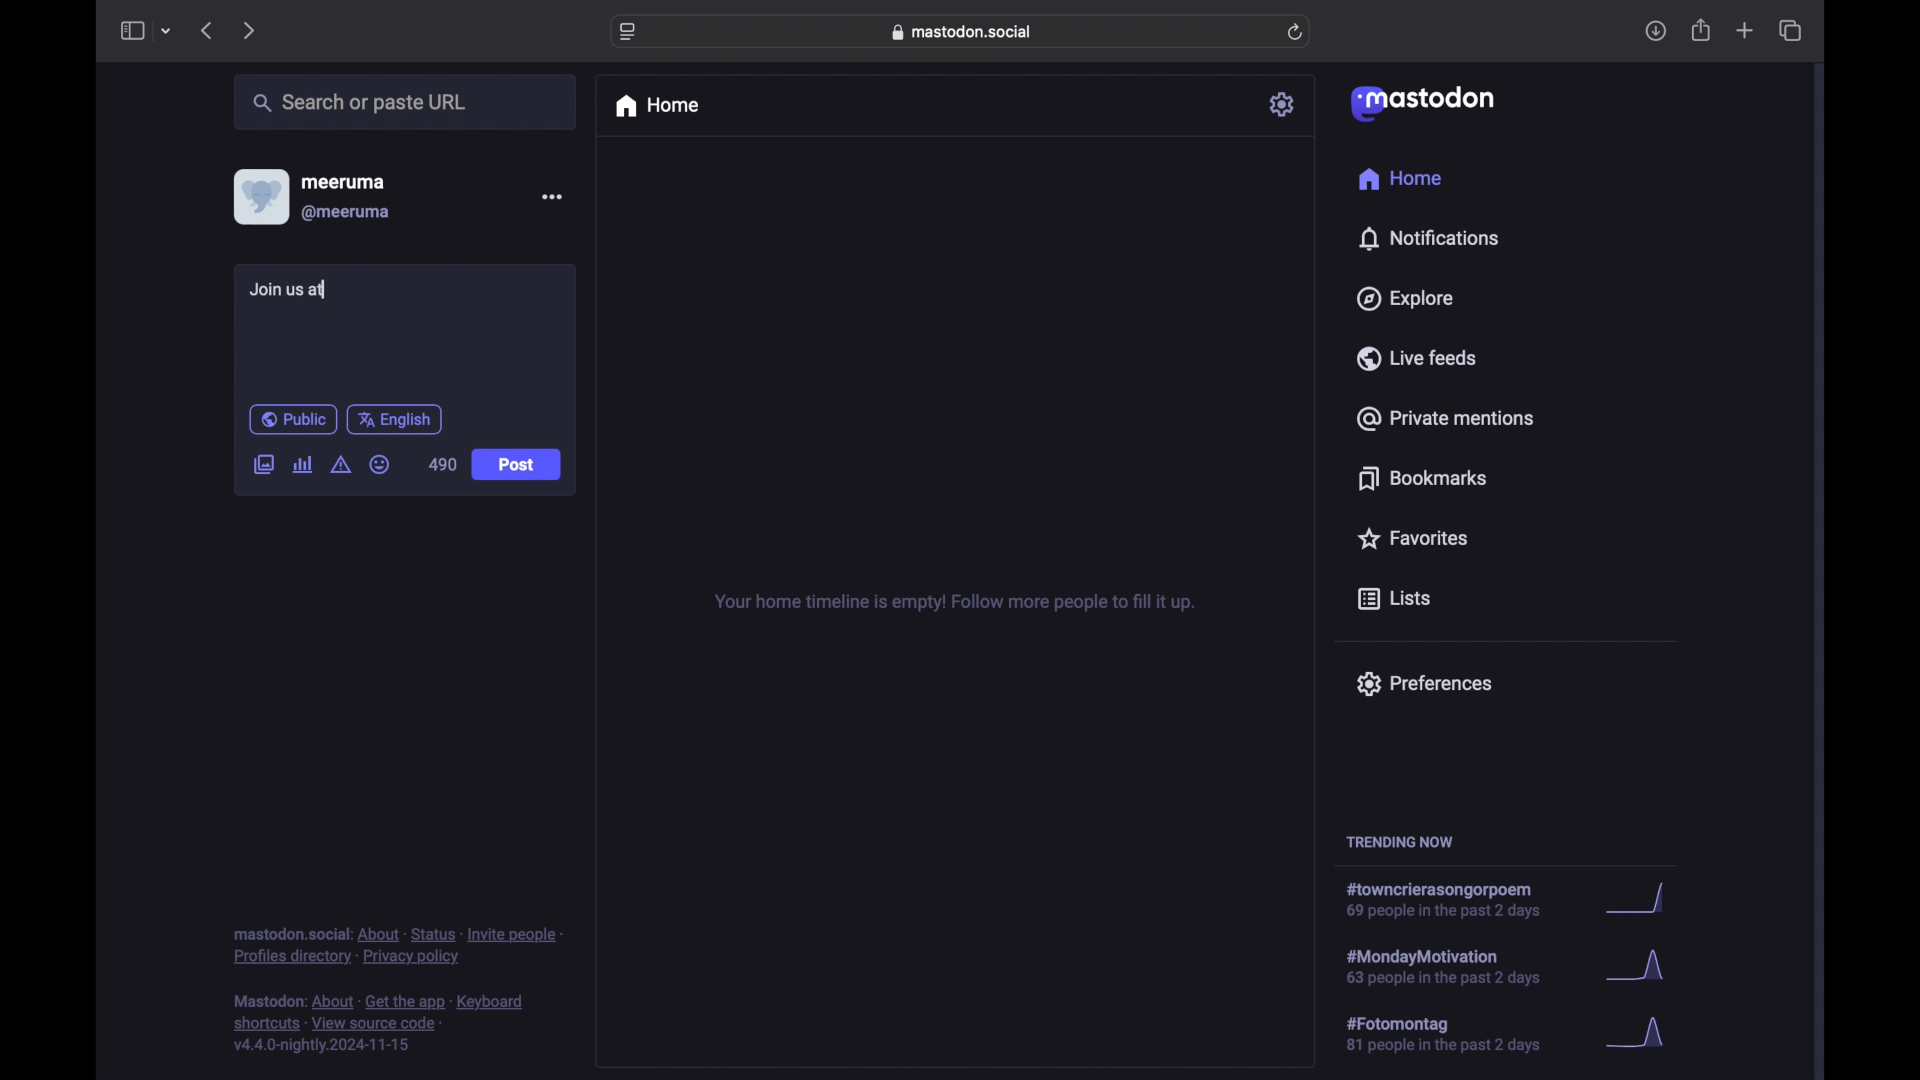 Image resolution: width=1920 pixels, height=1080 pixels. What do you see at coordinates (656, 106) in the screenshot?
I see `home` at bounding box center [656, 106].